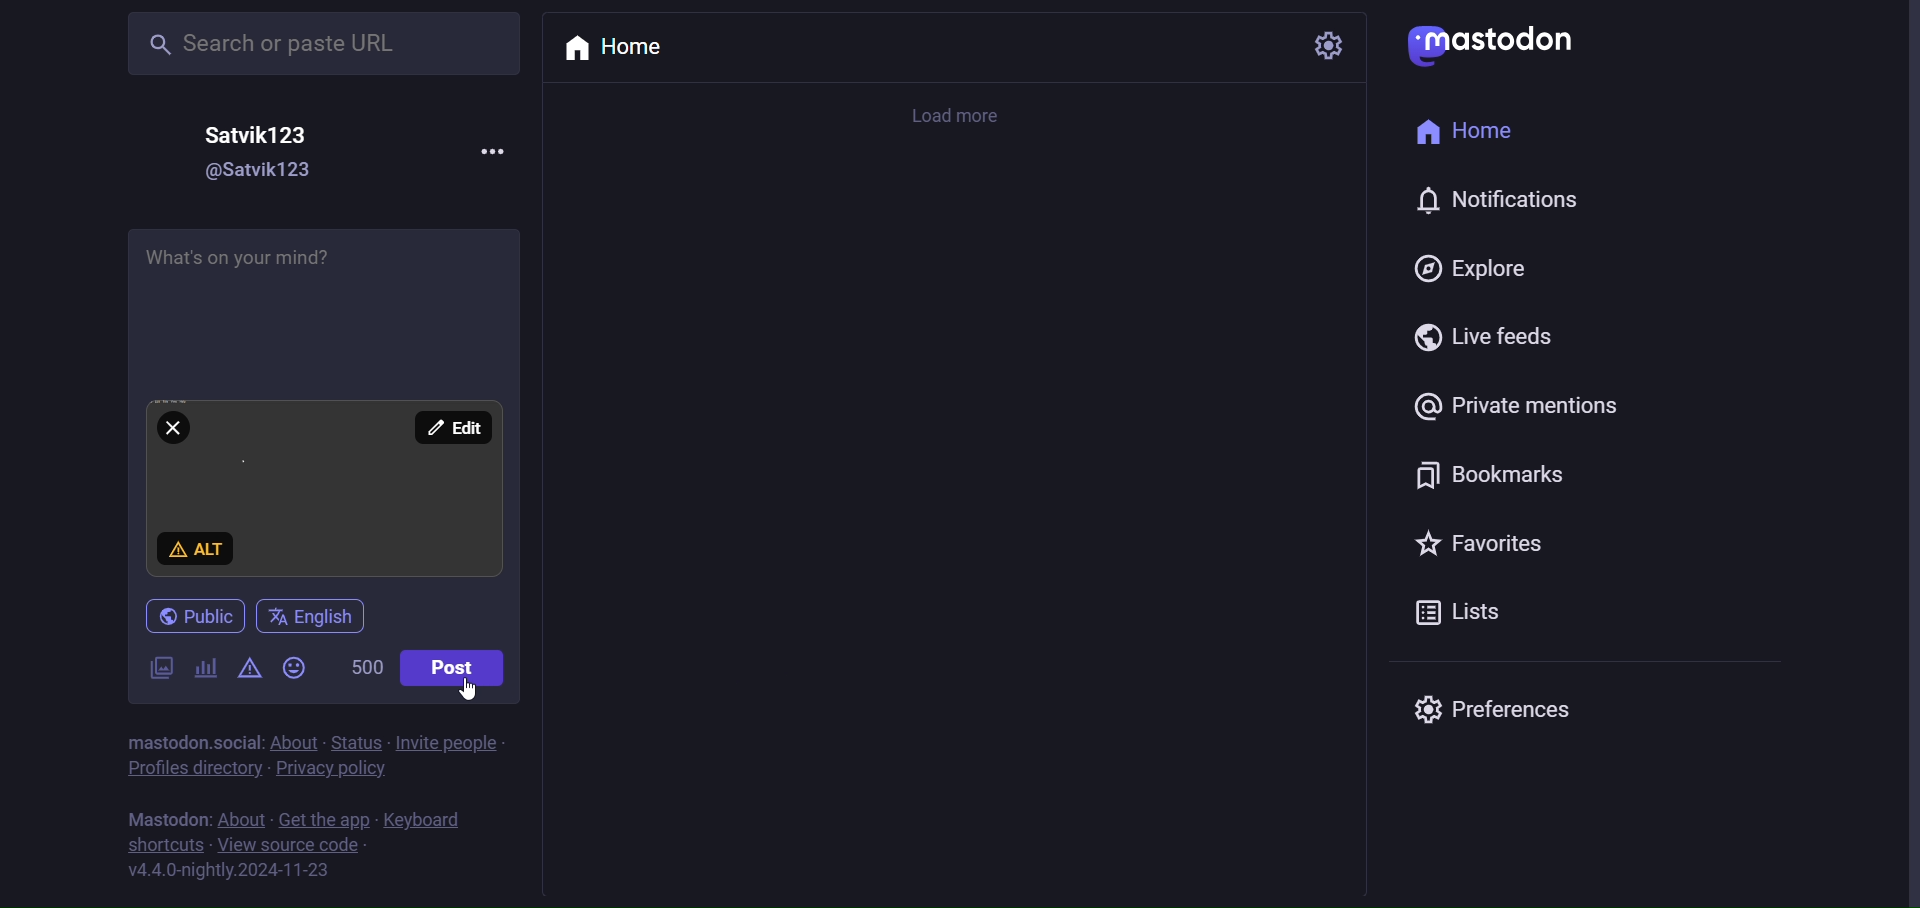 This screenshot has width=1920, height=908. I want to click on profile, so click(186, 769).